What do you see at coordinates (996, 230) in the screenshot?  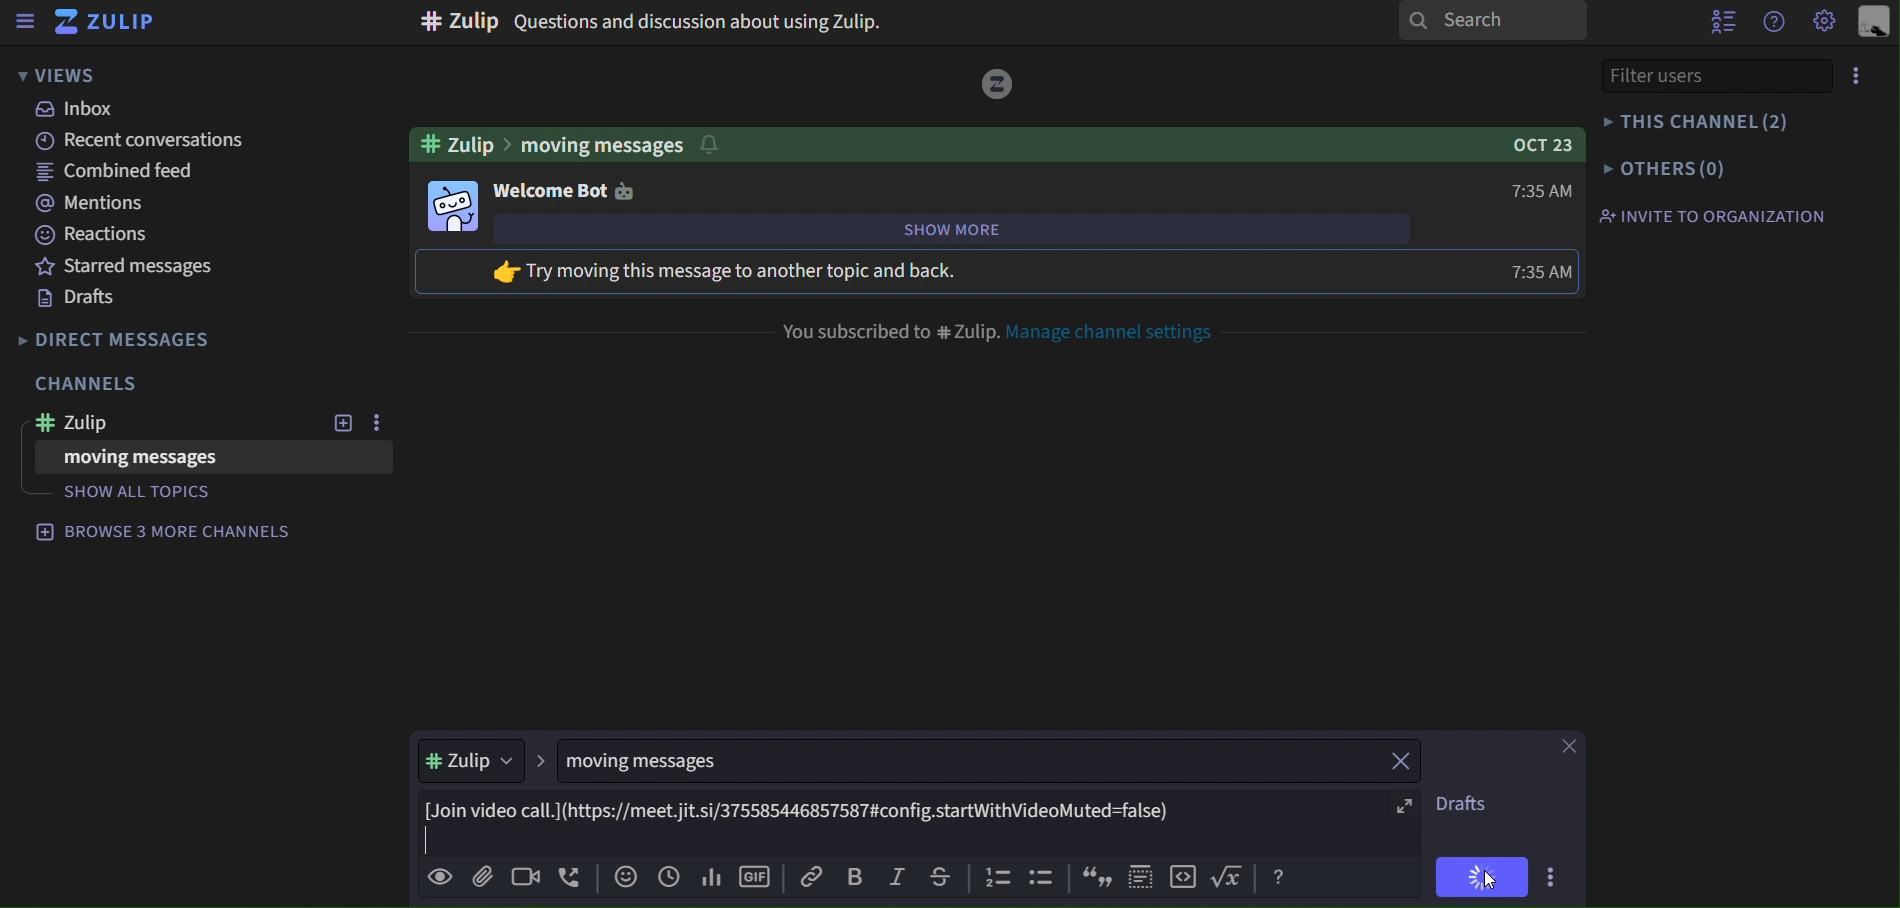 I see `show more` at bounding box center [996, 230].